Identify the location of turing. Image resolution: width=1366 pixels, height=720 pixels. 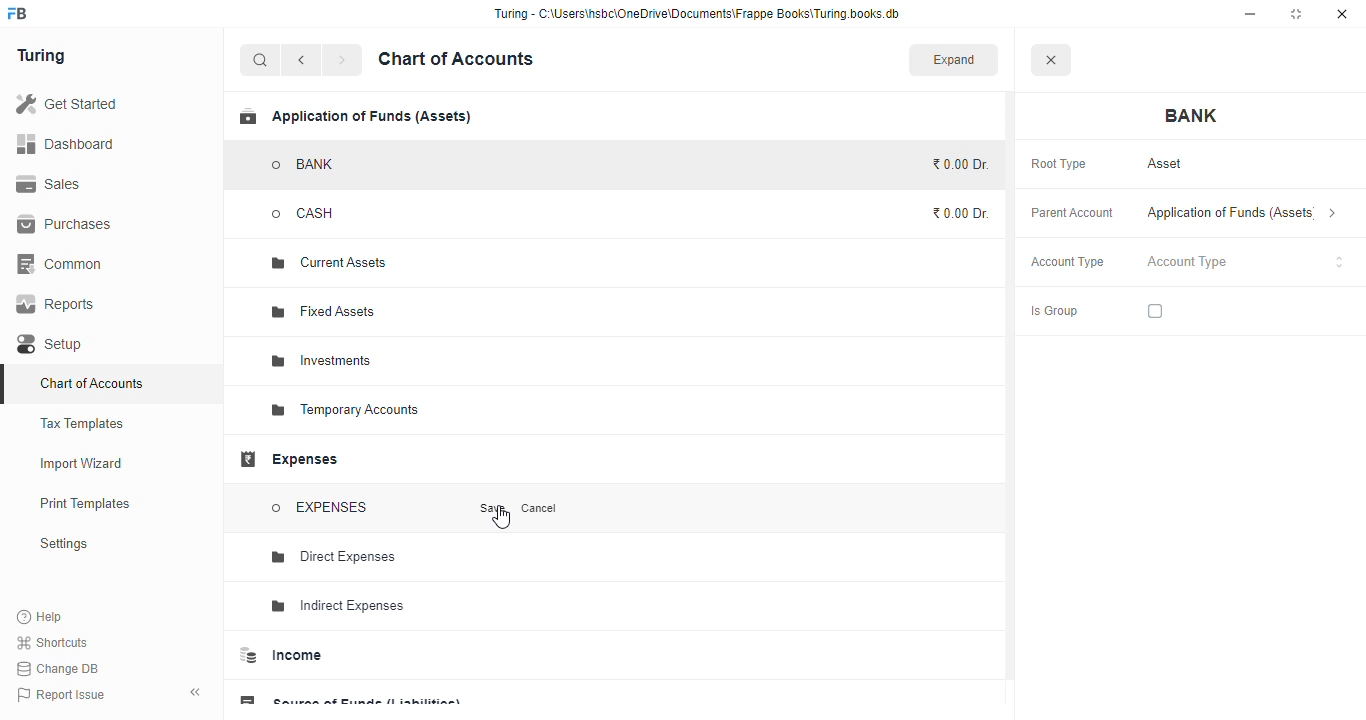
(40, 56).